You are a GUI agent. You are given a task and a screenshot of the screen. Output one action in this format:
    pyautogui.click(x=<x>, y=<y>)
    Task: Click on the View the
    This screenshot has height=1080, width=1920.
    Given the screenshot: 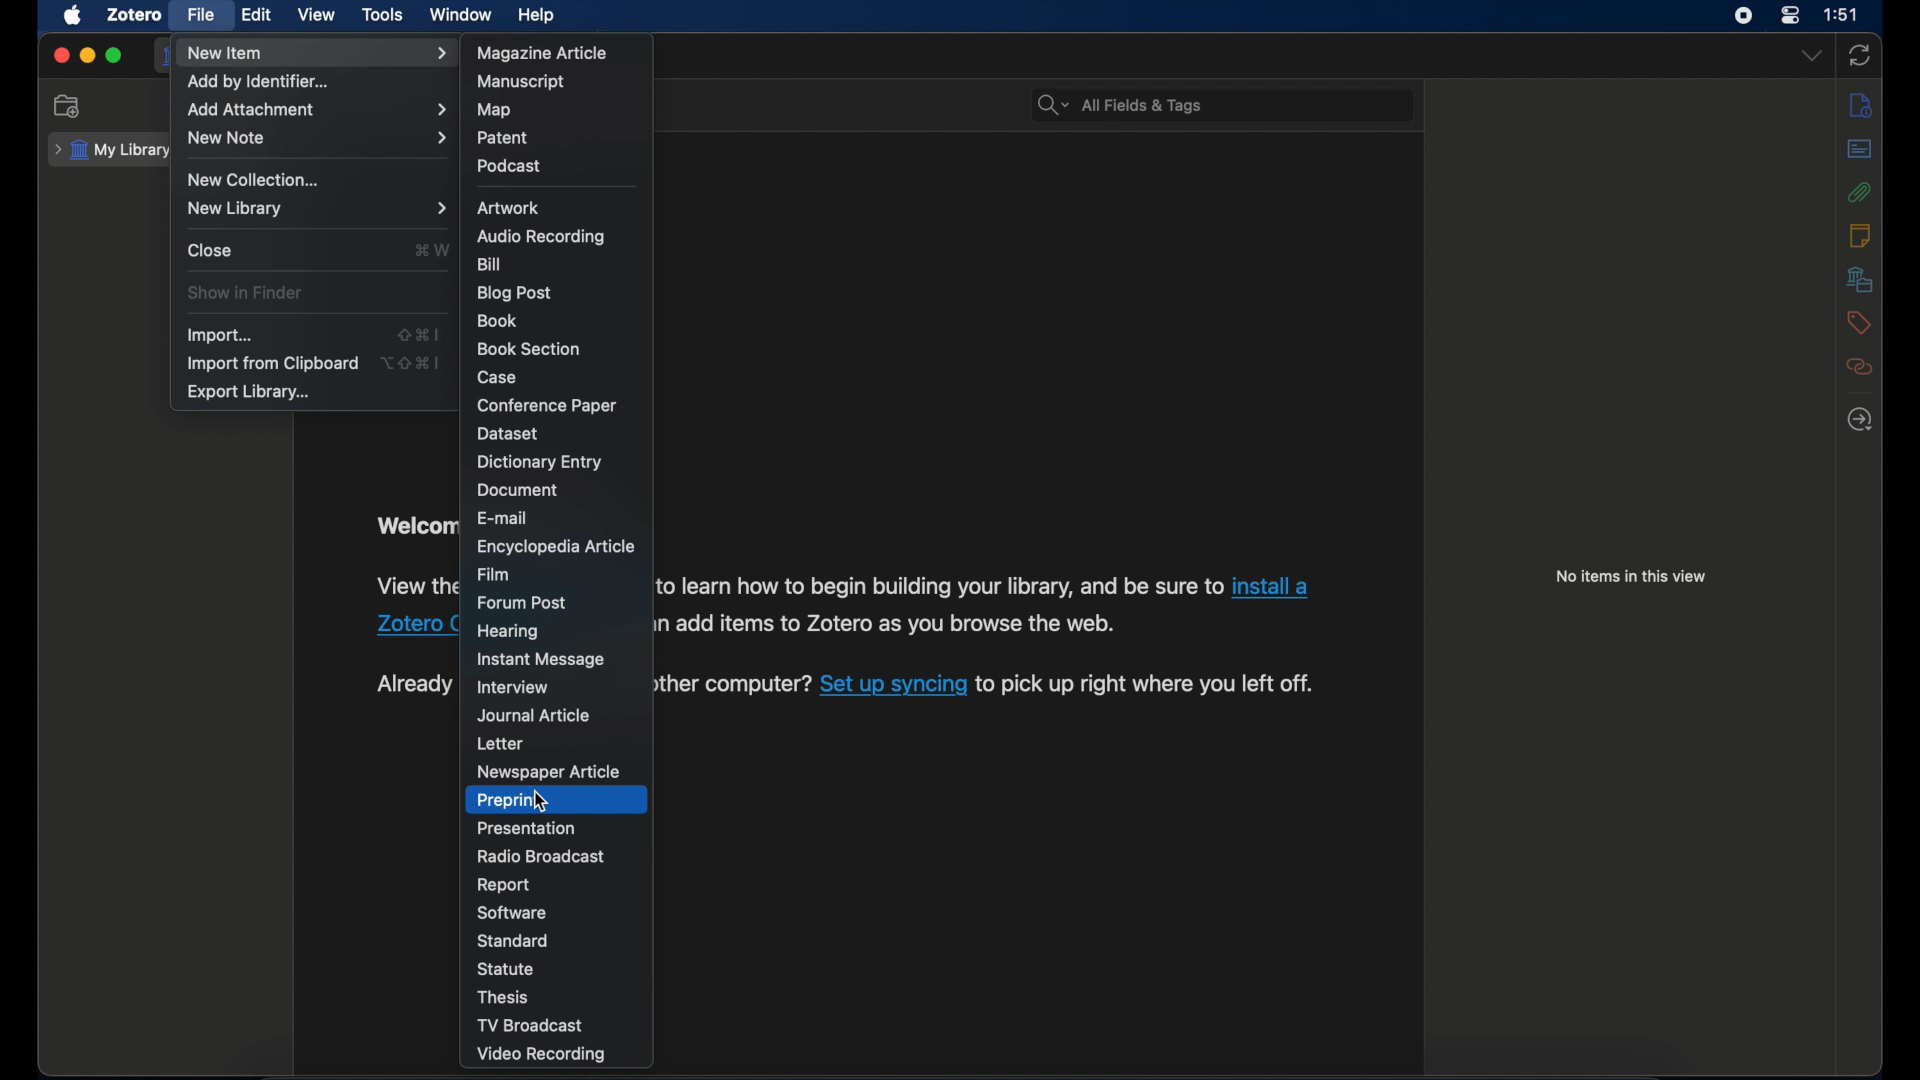 What is the action you would take?
    pyautogui.click(x=411, y=585)
    